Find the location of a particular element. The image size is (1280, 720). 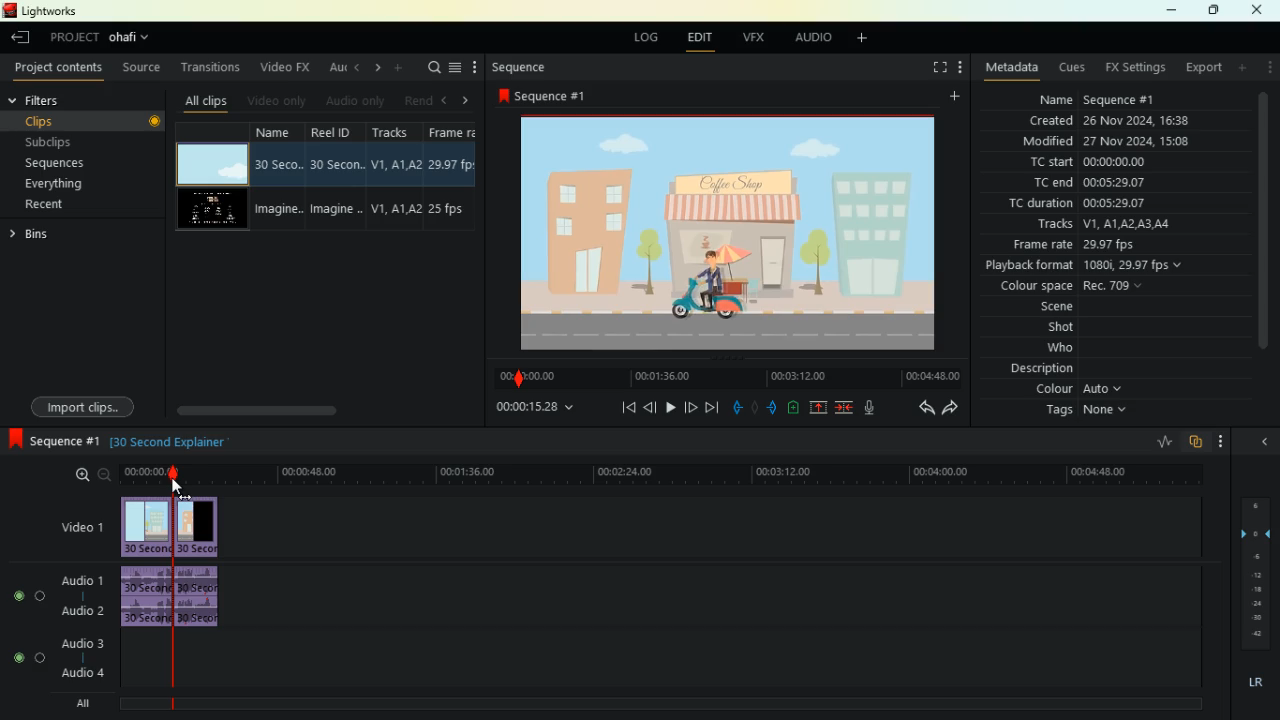

export is located at coordinates (1203, 68).